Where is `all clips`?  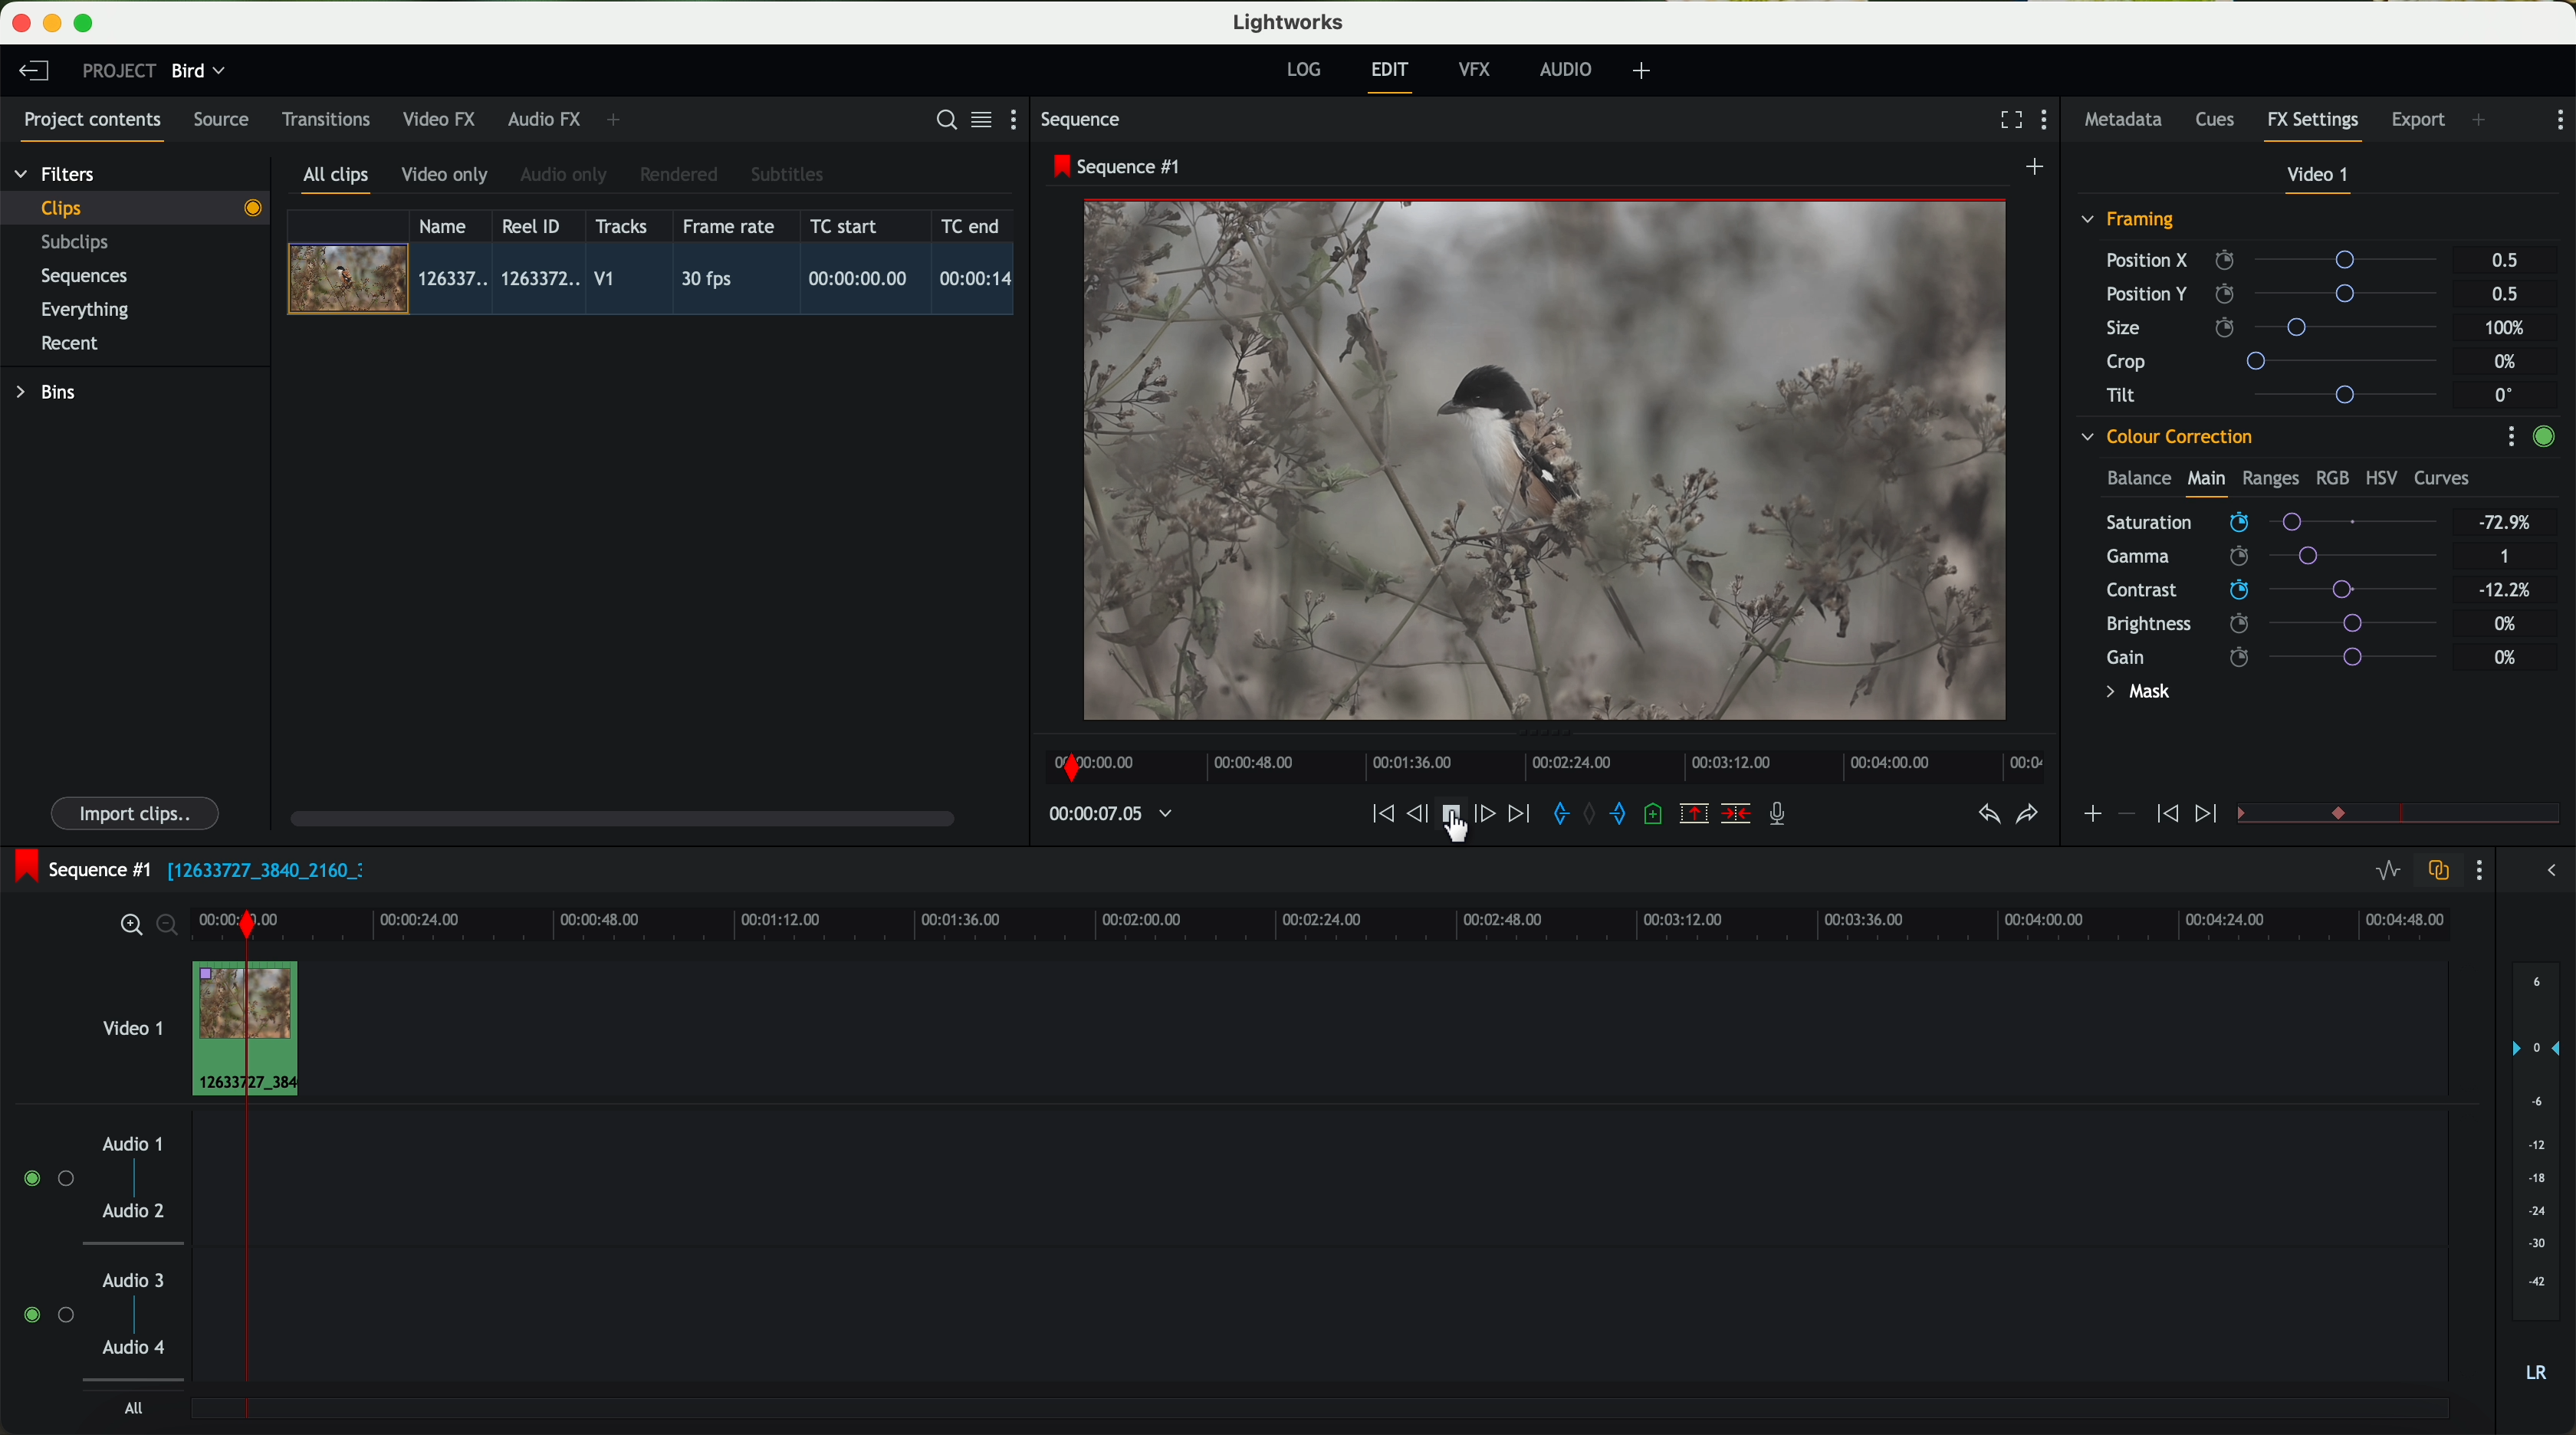
all clips is located at coordinates (337, 181).